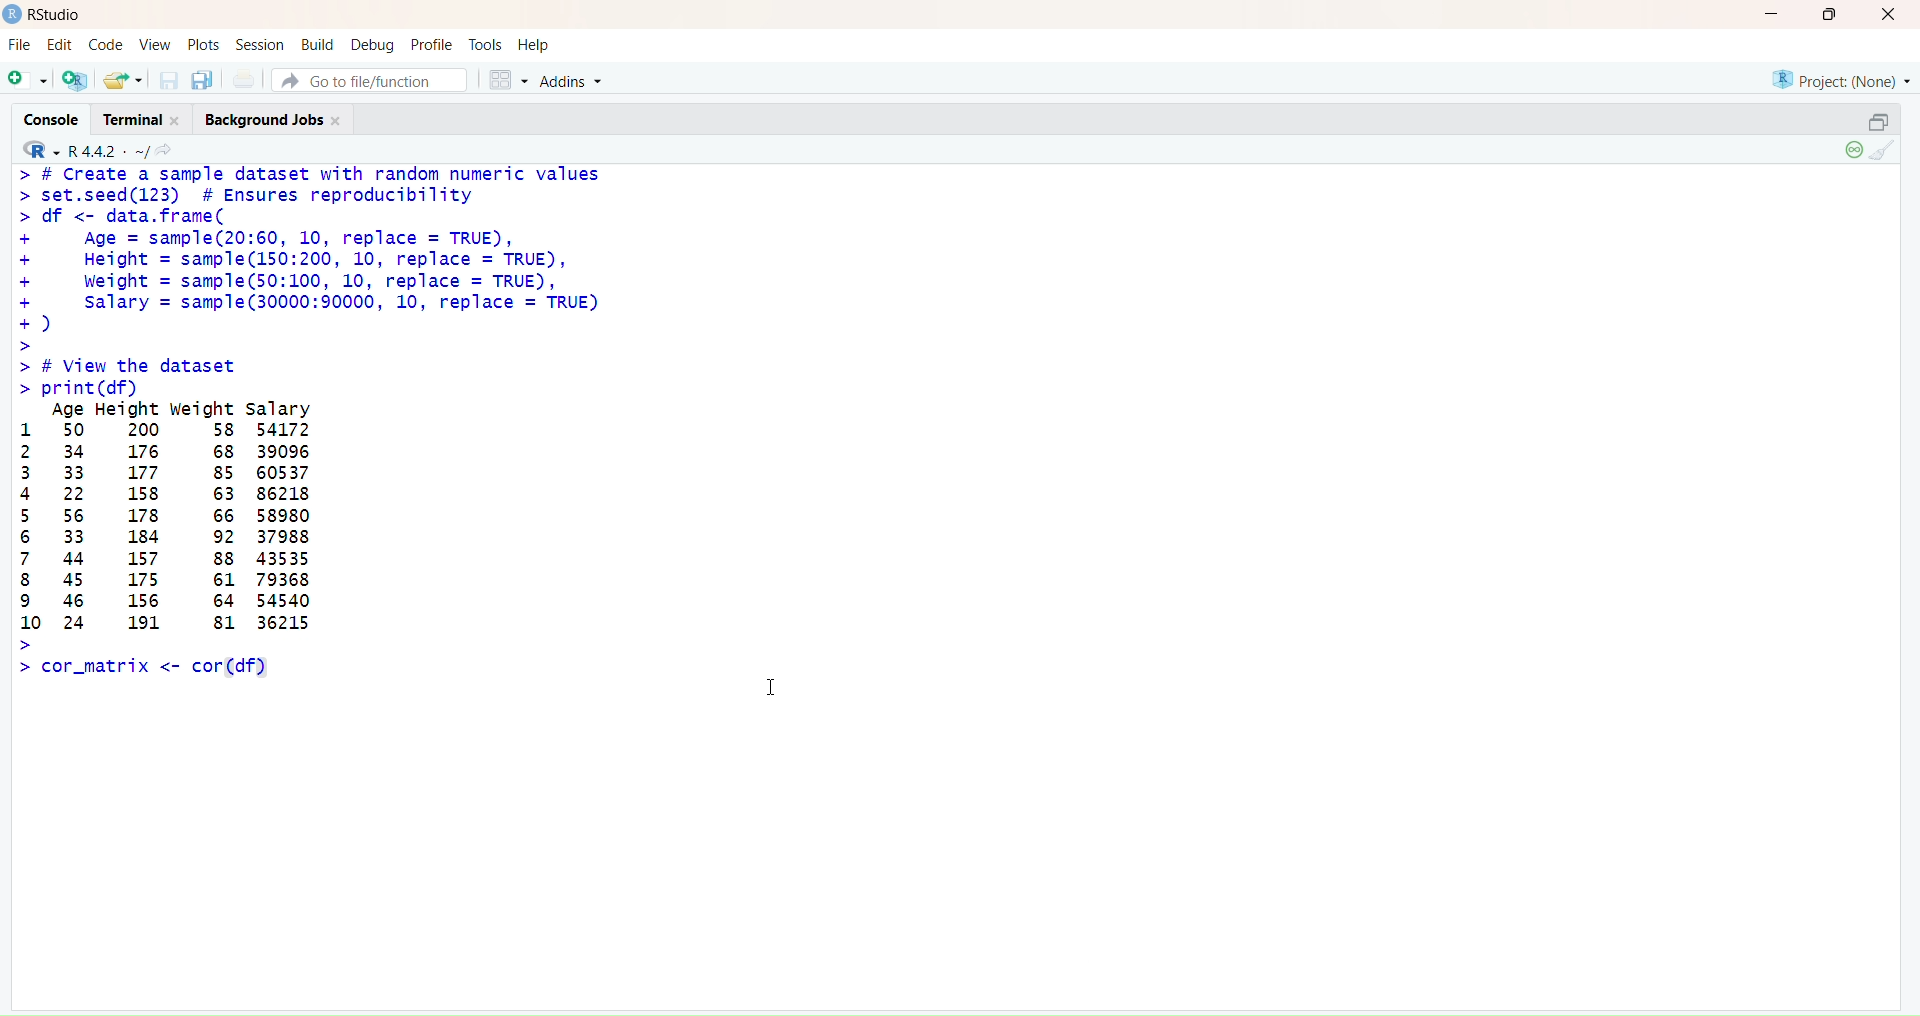 This screenshot has height=1016, width=1920. What do you see at coordinates (1878, 122) in the screenshot?
I see `Restore` at bounding box center [1878, 122].